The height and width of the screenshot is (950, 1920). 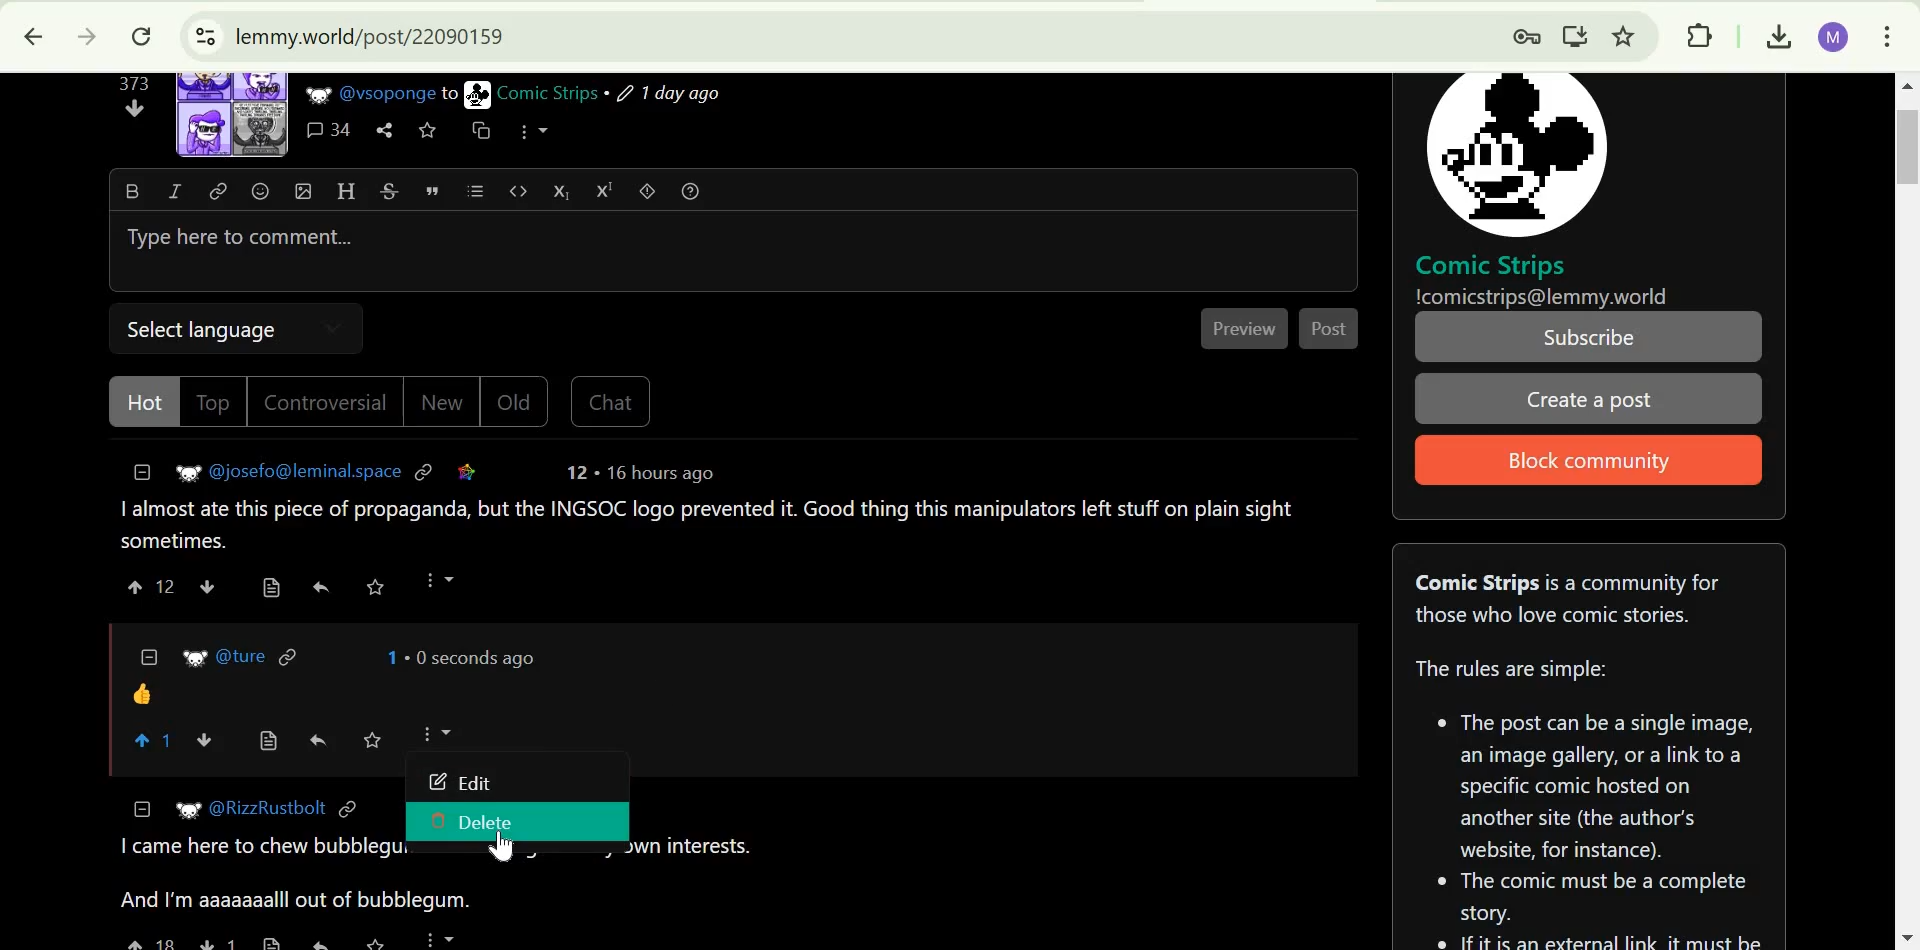 What do you see at coordinates (211, 325) in the screenshot?
I see `Select language` at bounding box center [211, 325].